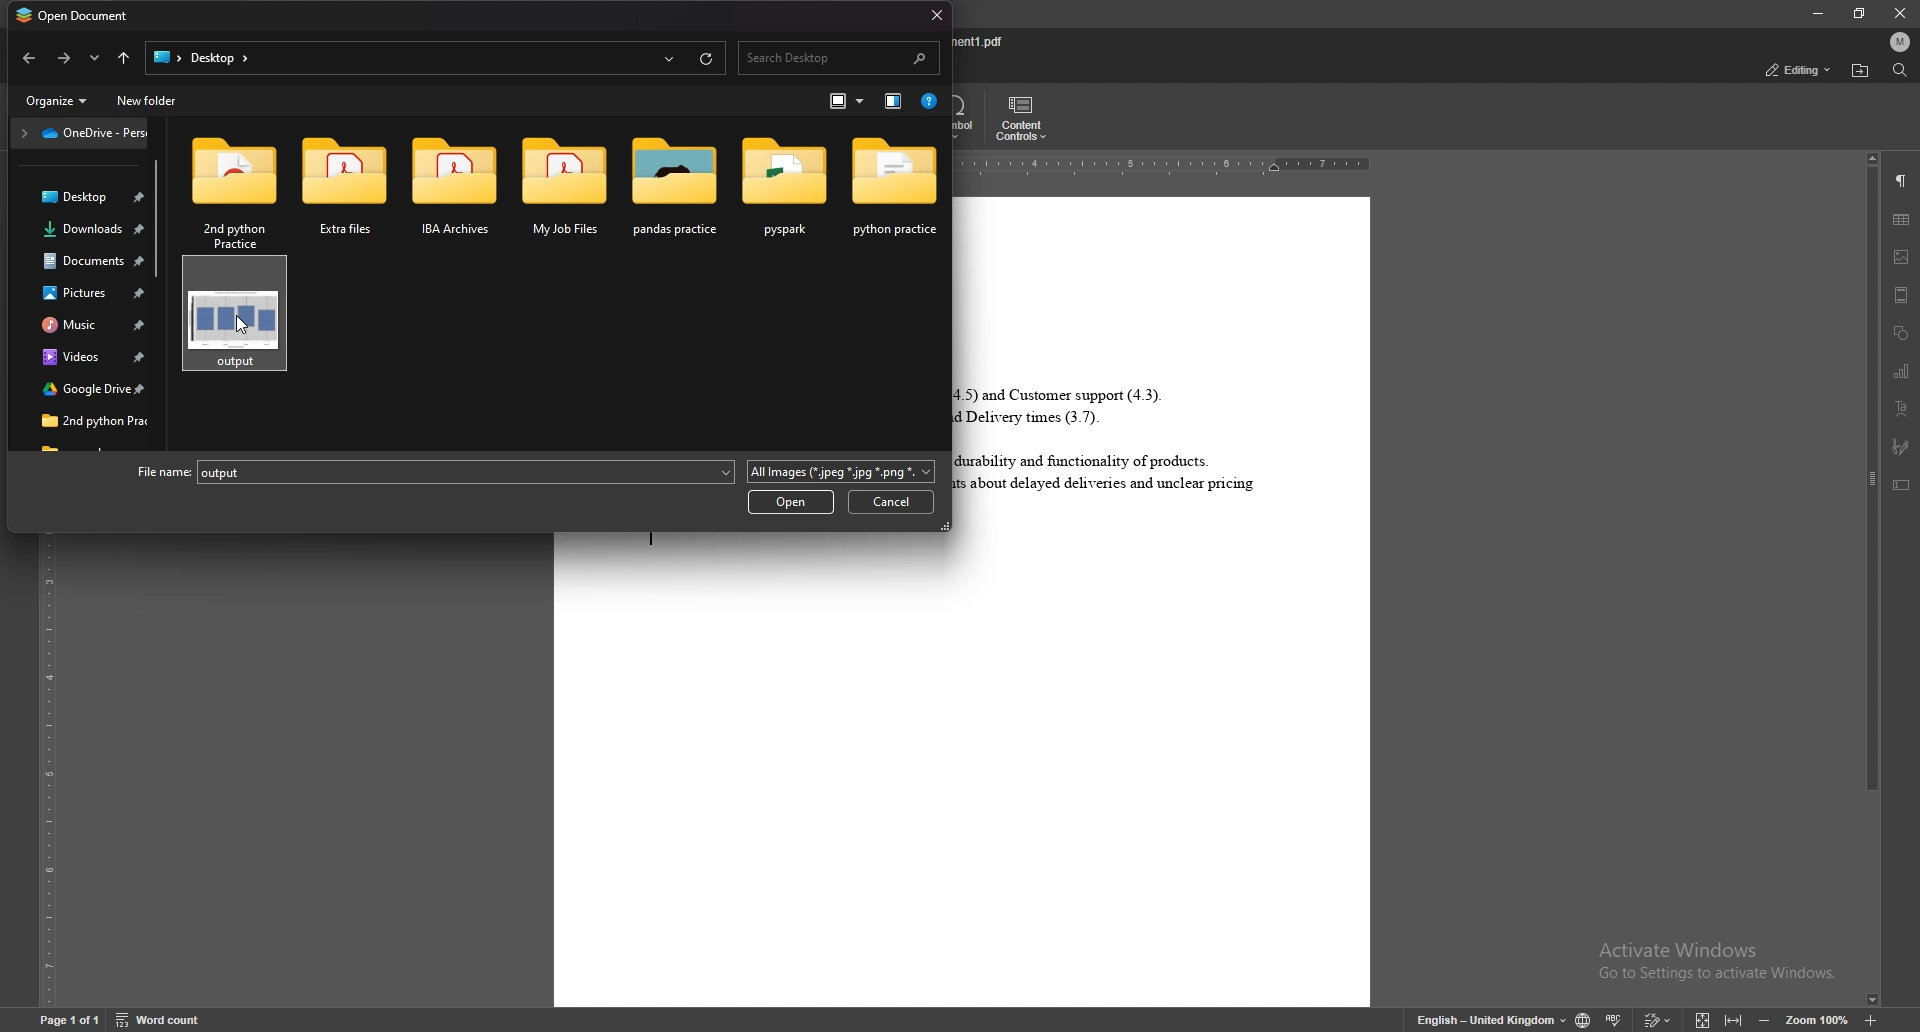  I want to click on folder, so click(227, 188).